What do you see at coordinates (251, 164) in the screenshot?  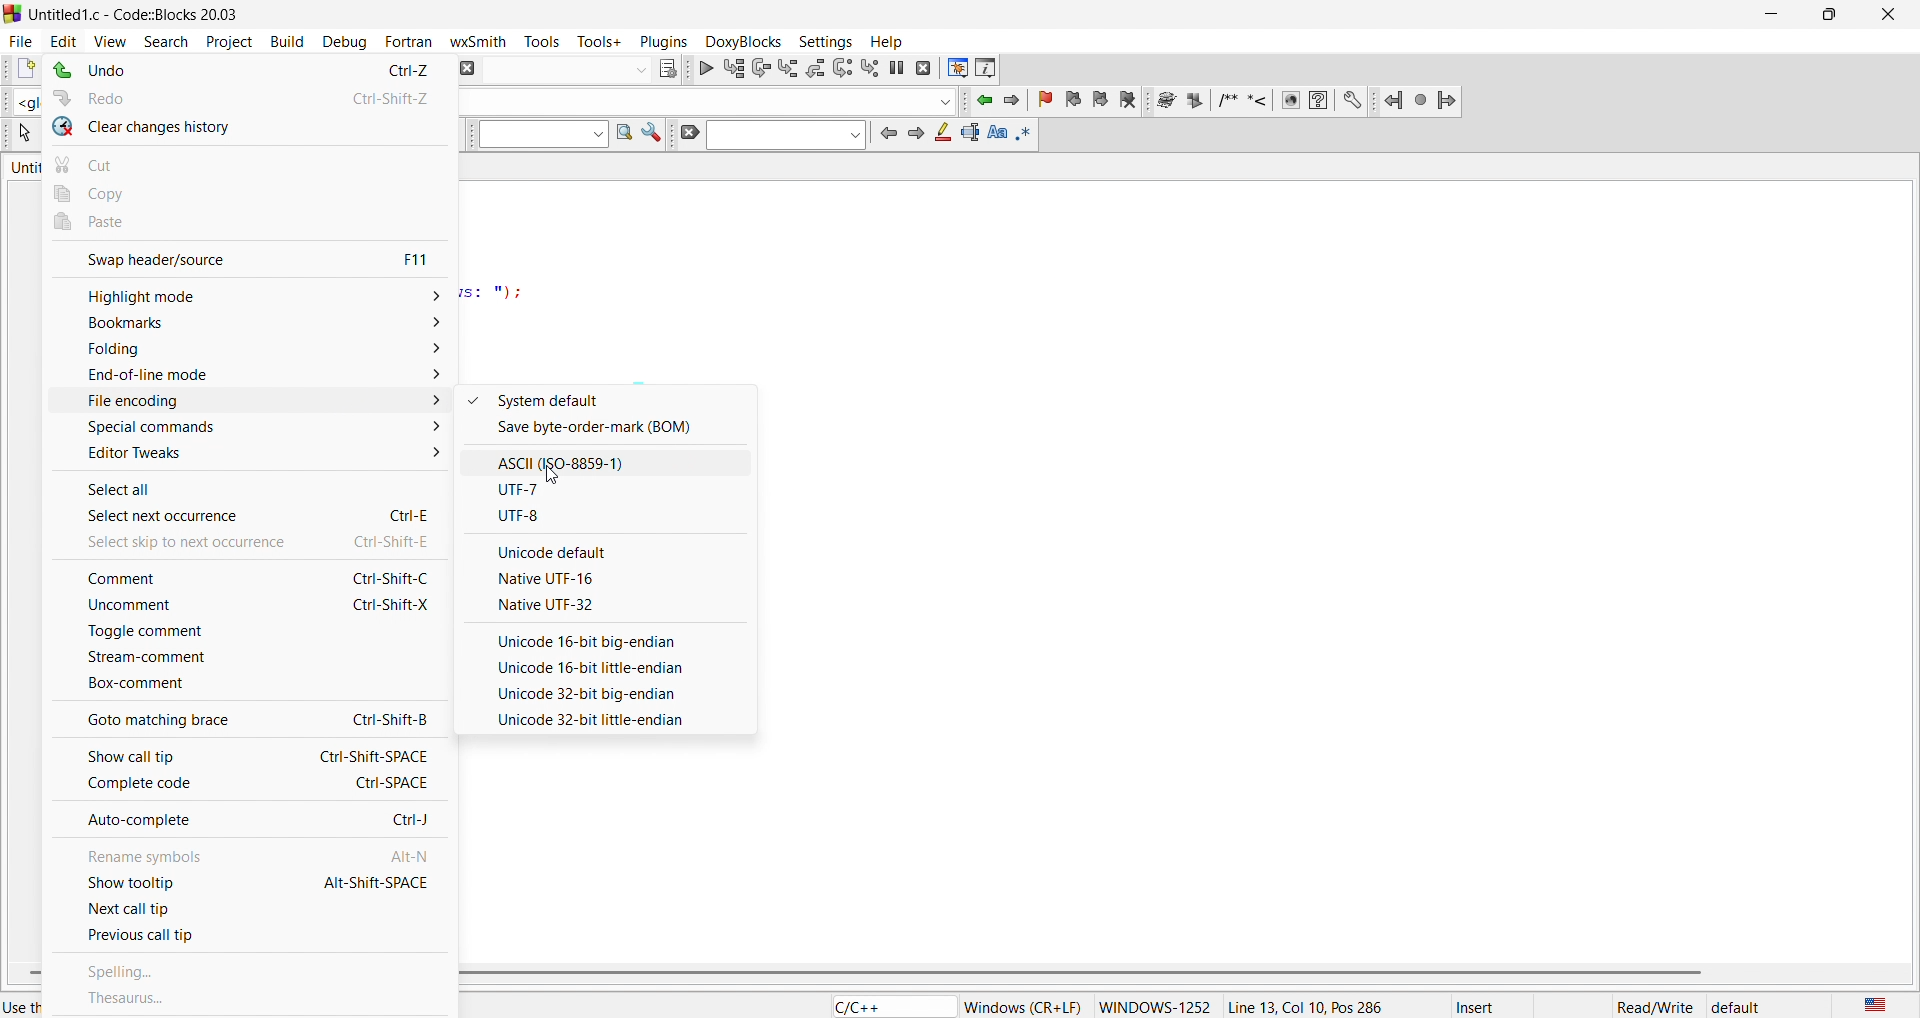 I see `cut` at bounding box center [251, 164].